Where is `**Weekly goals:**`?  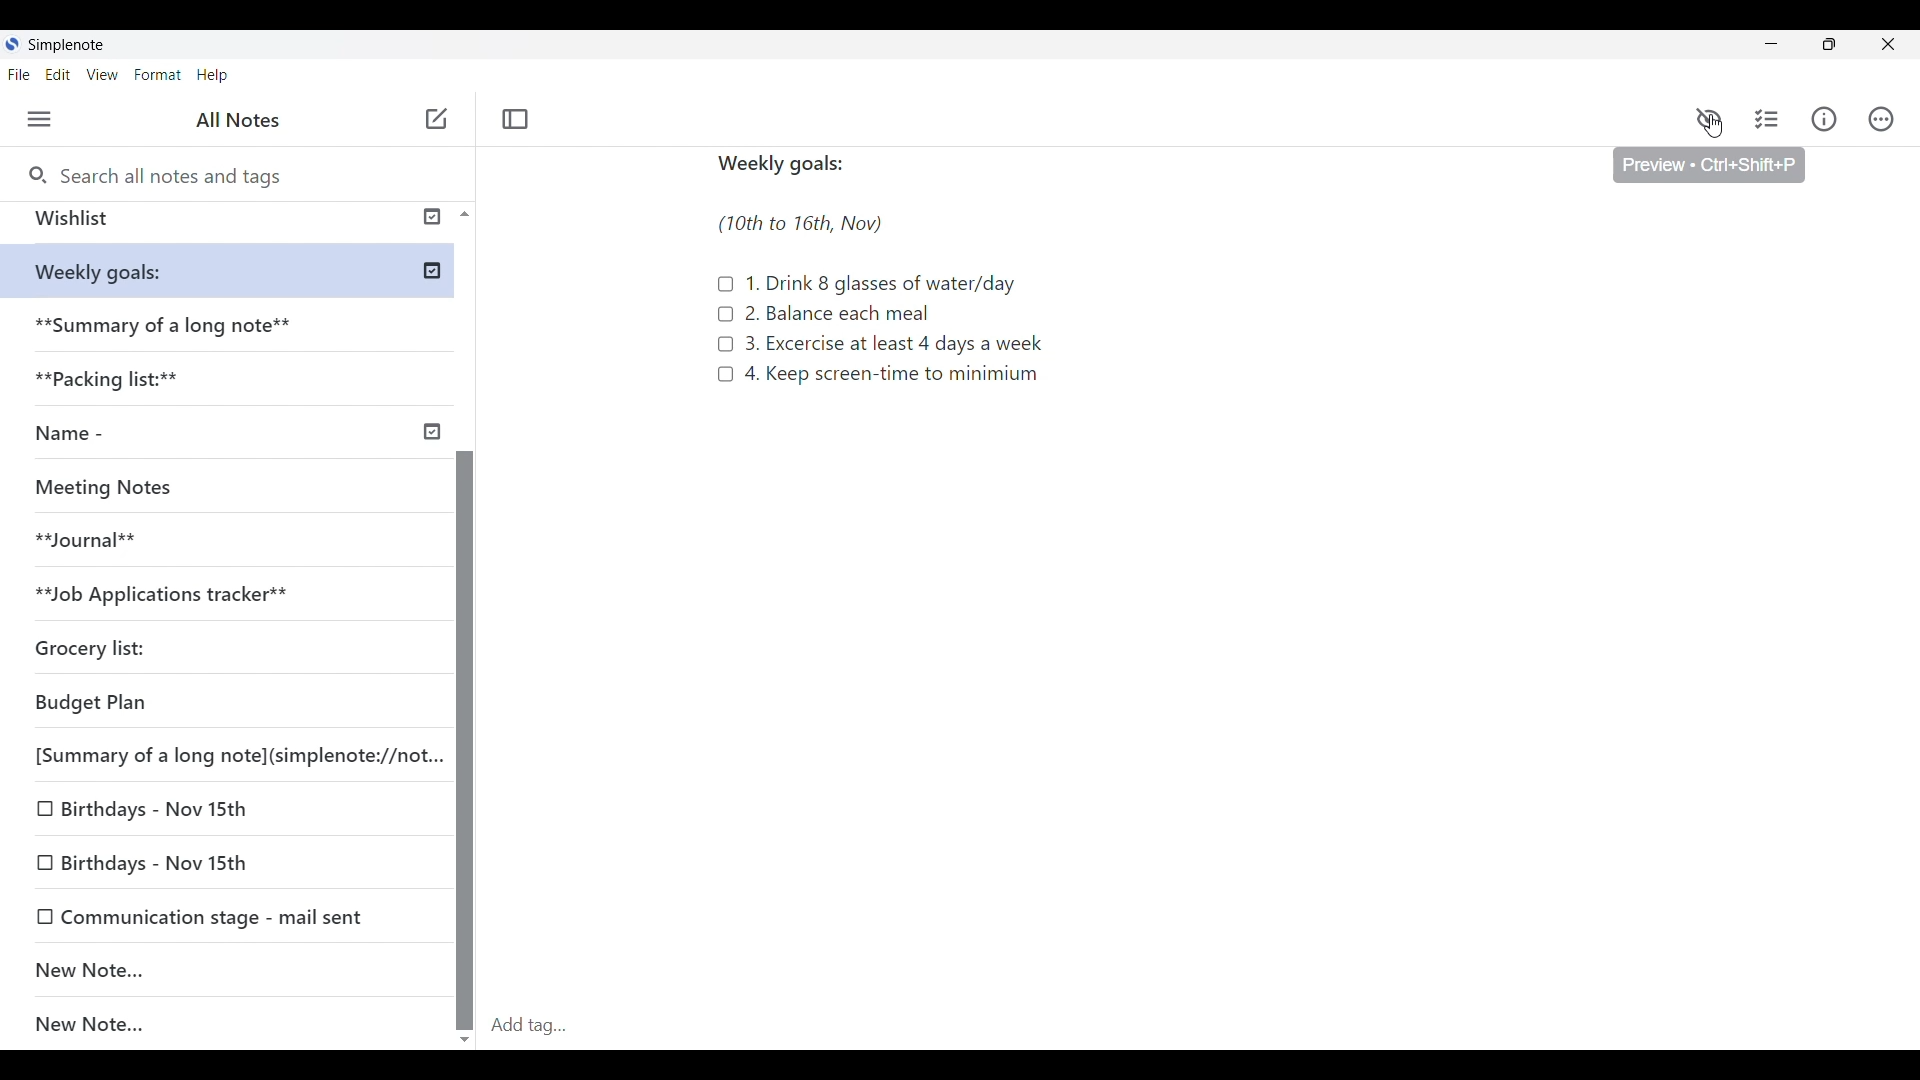 **Weekly goals:** is located at coordinates (242, 272).